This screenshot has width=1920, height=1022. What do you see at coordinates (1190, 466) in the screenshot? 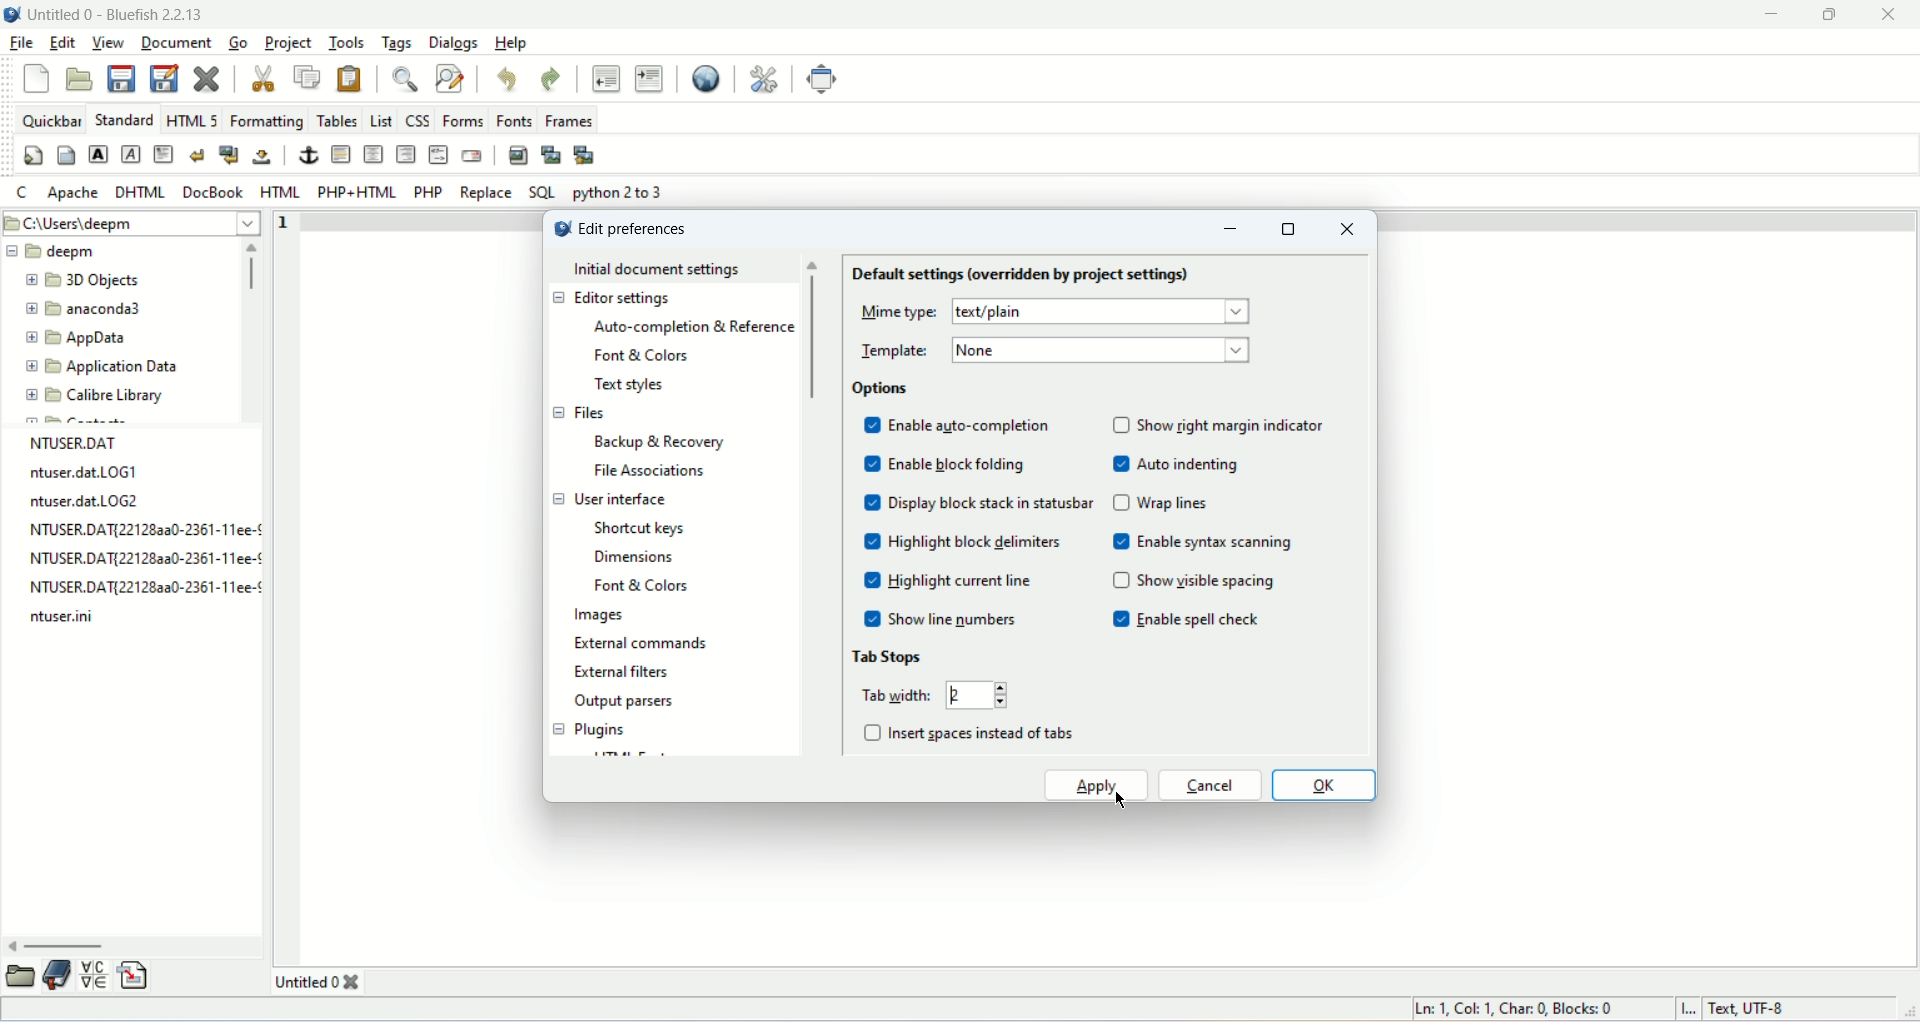
I see `auto indenting` at bounding box center [1190, 466].